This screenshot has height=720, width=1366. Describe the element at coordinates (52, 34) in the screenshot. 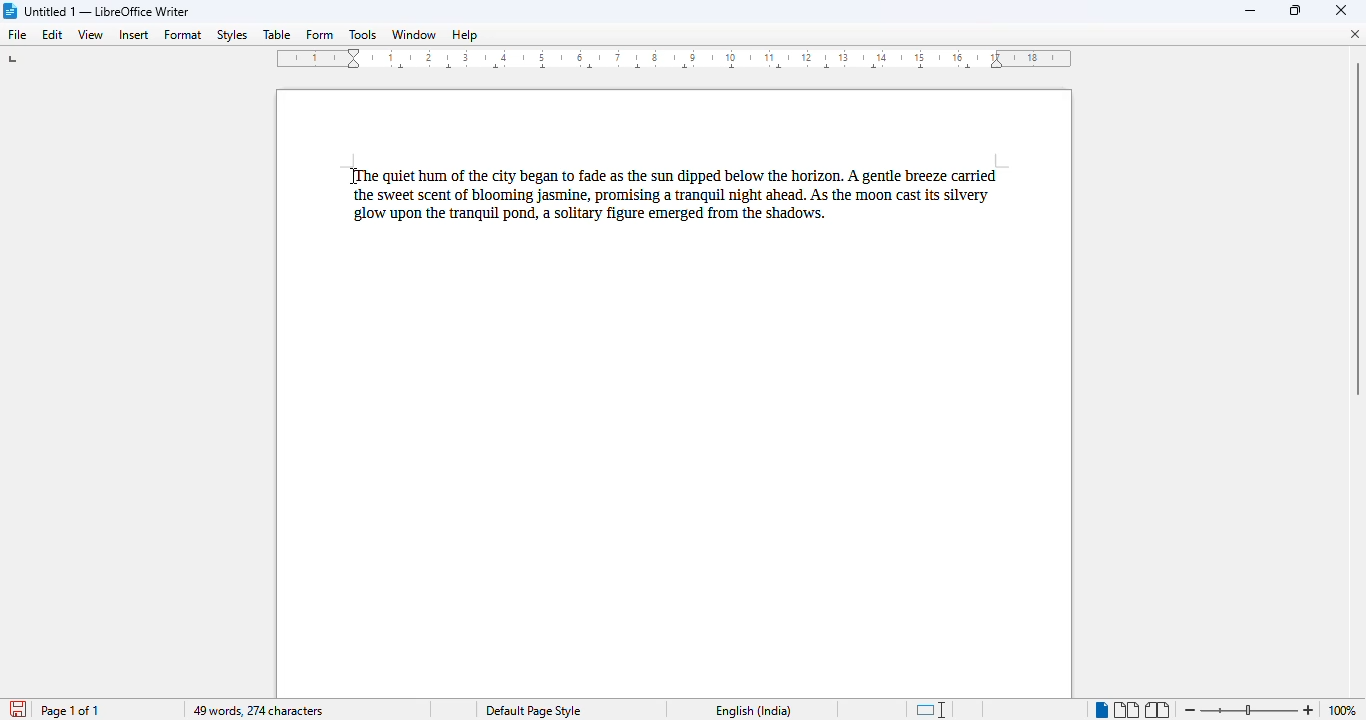

I see `edit` at that location.